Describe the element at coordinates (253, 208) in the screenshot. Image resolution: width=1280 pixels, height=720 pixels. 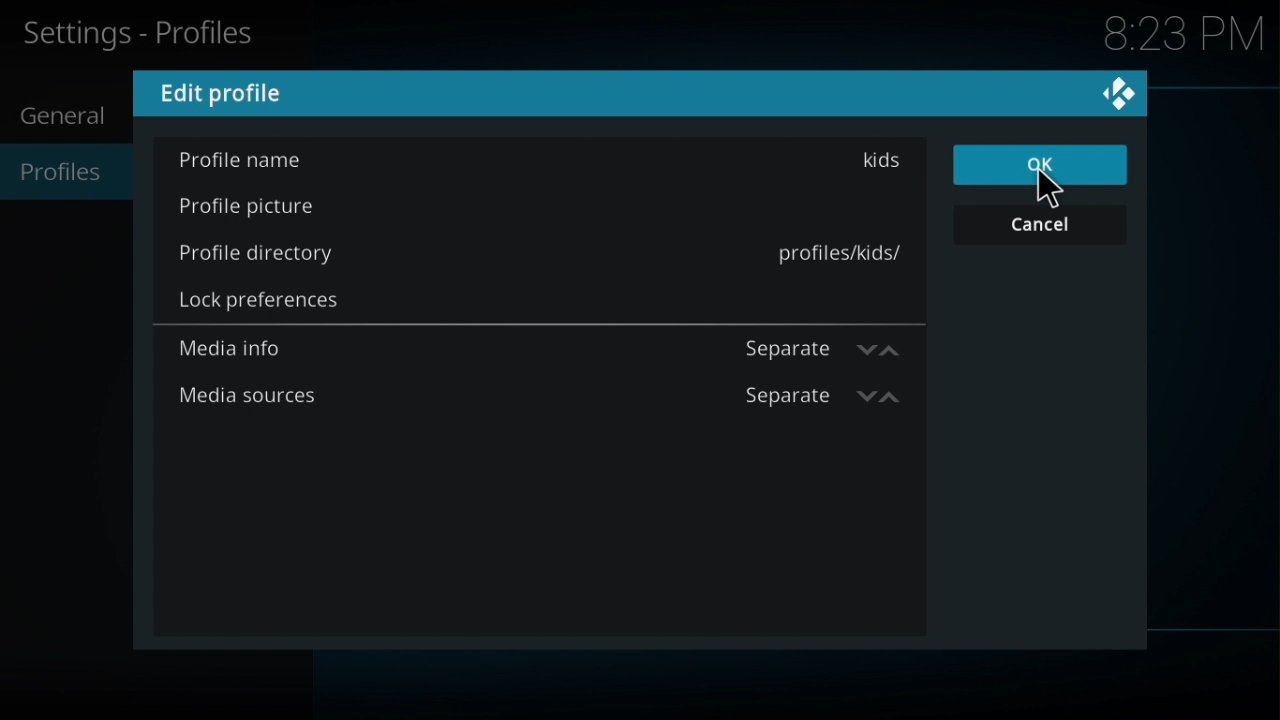
I see `Kids profile picture` at that location.